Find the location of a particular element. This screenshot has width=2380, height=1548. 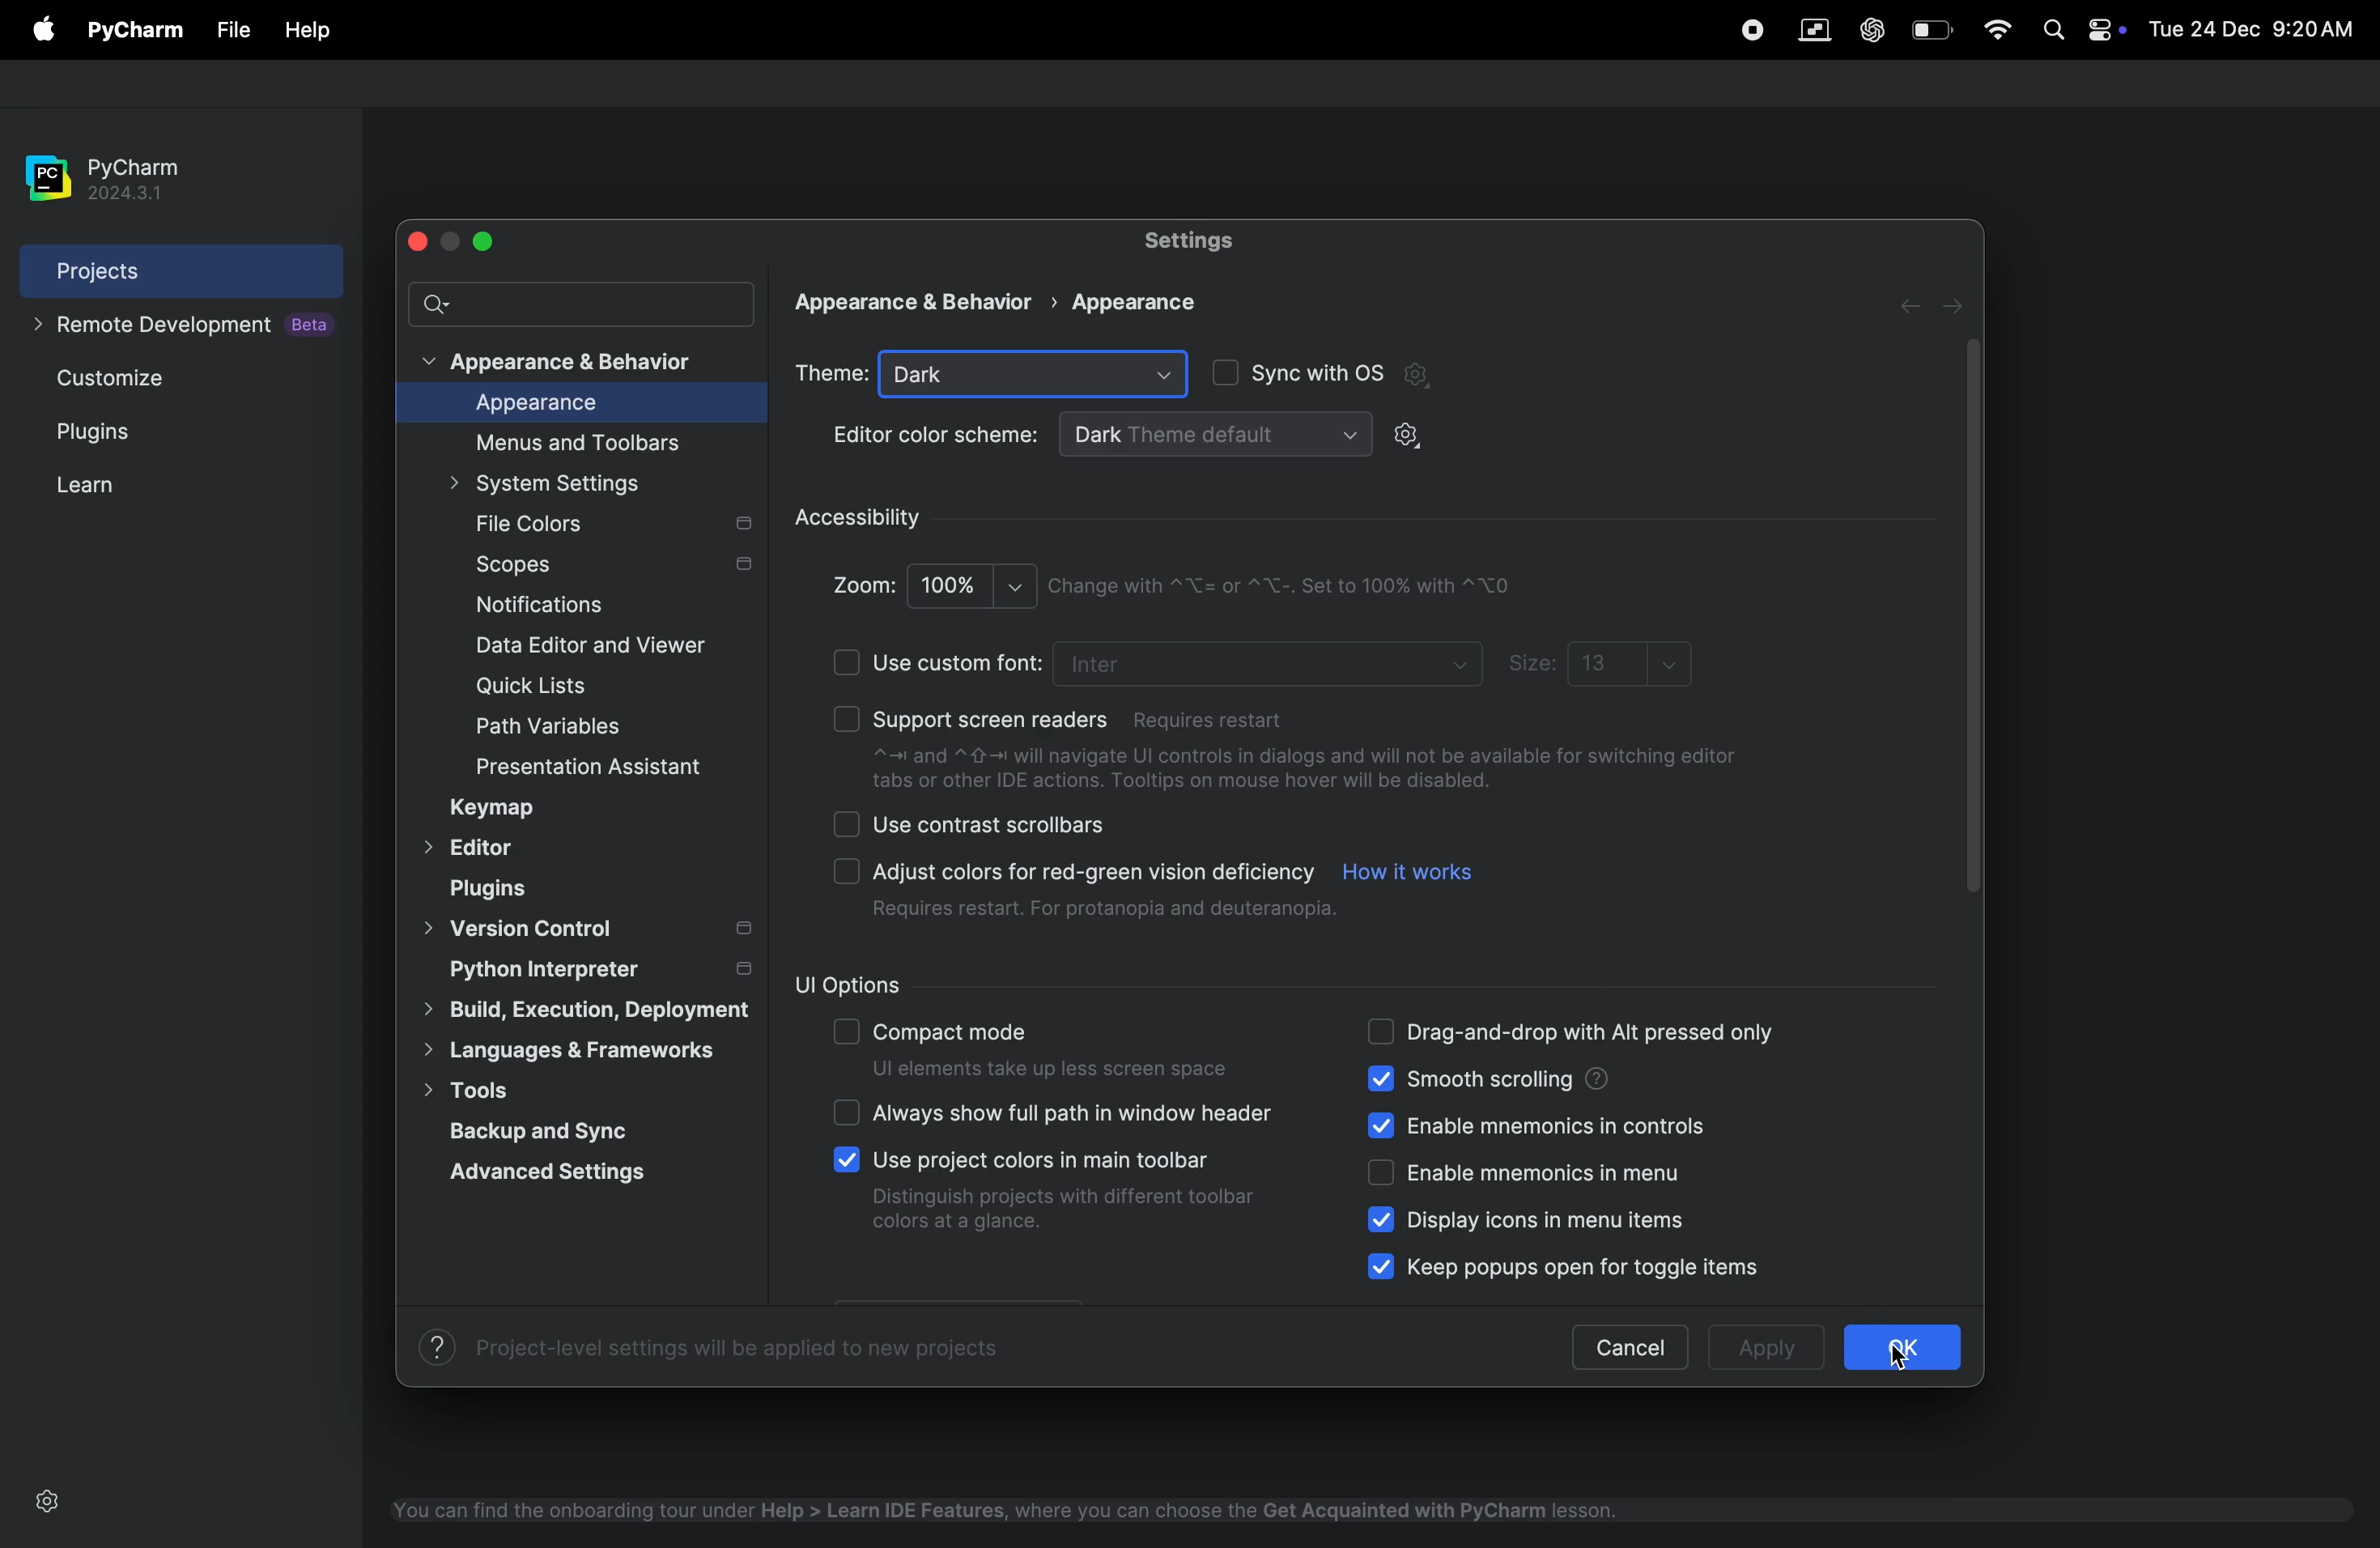

presenatation assistant is located at coordinates (619, 770).